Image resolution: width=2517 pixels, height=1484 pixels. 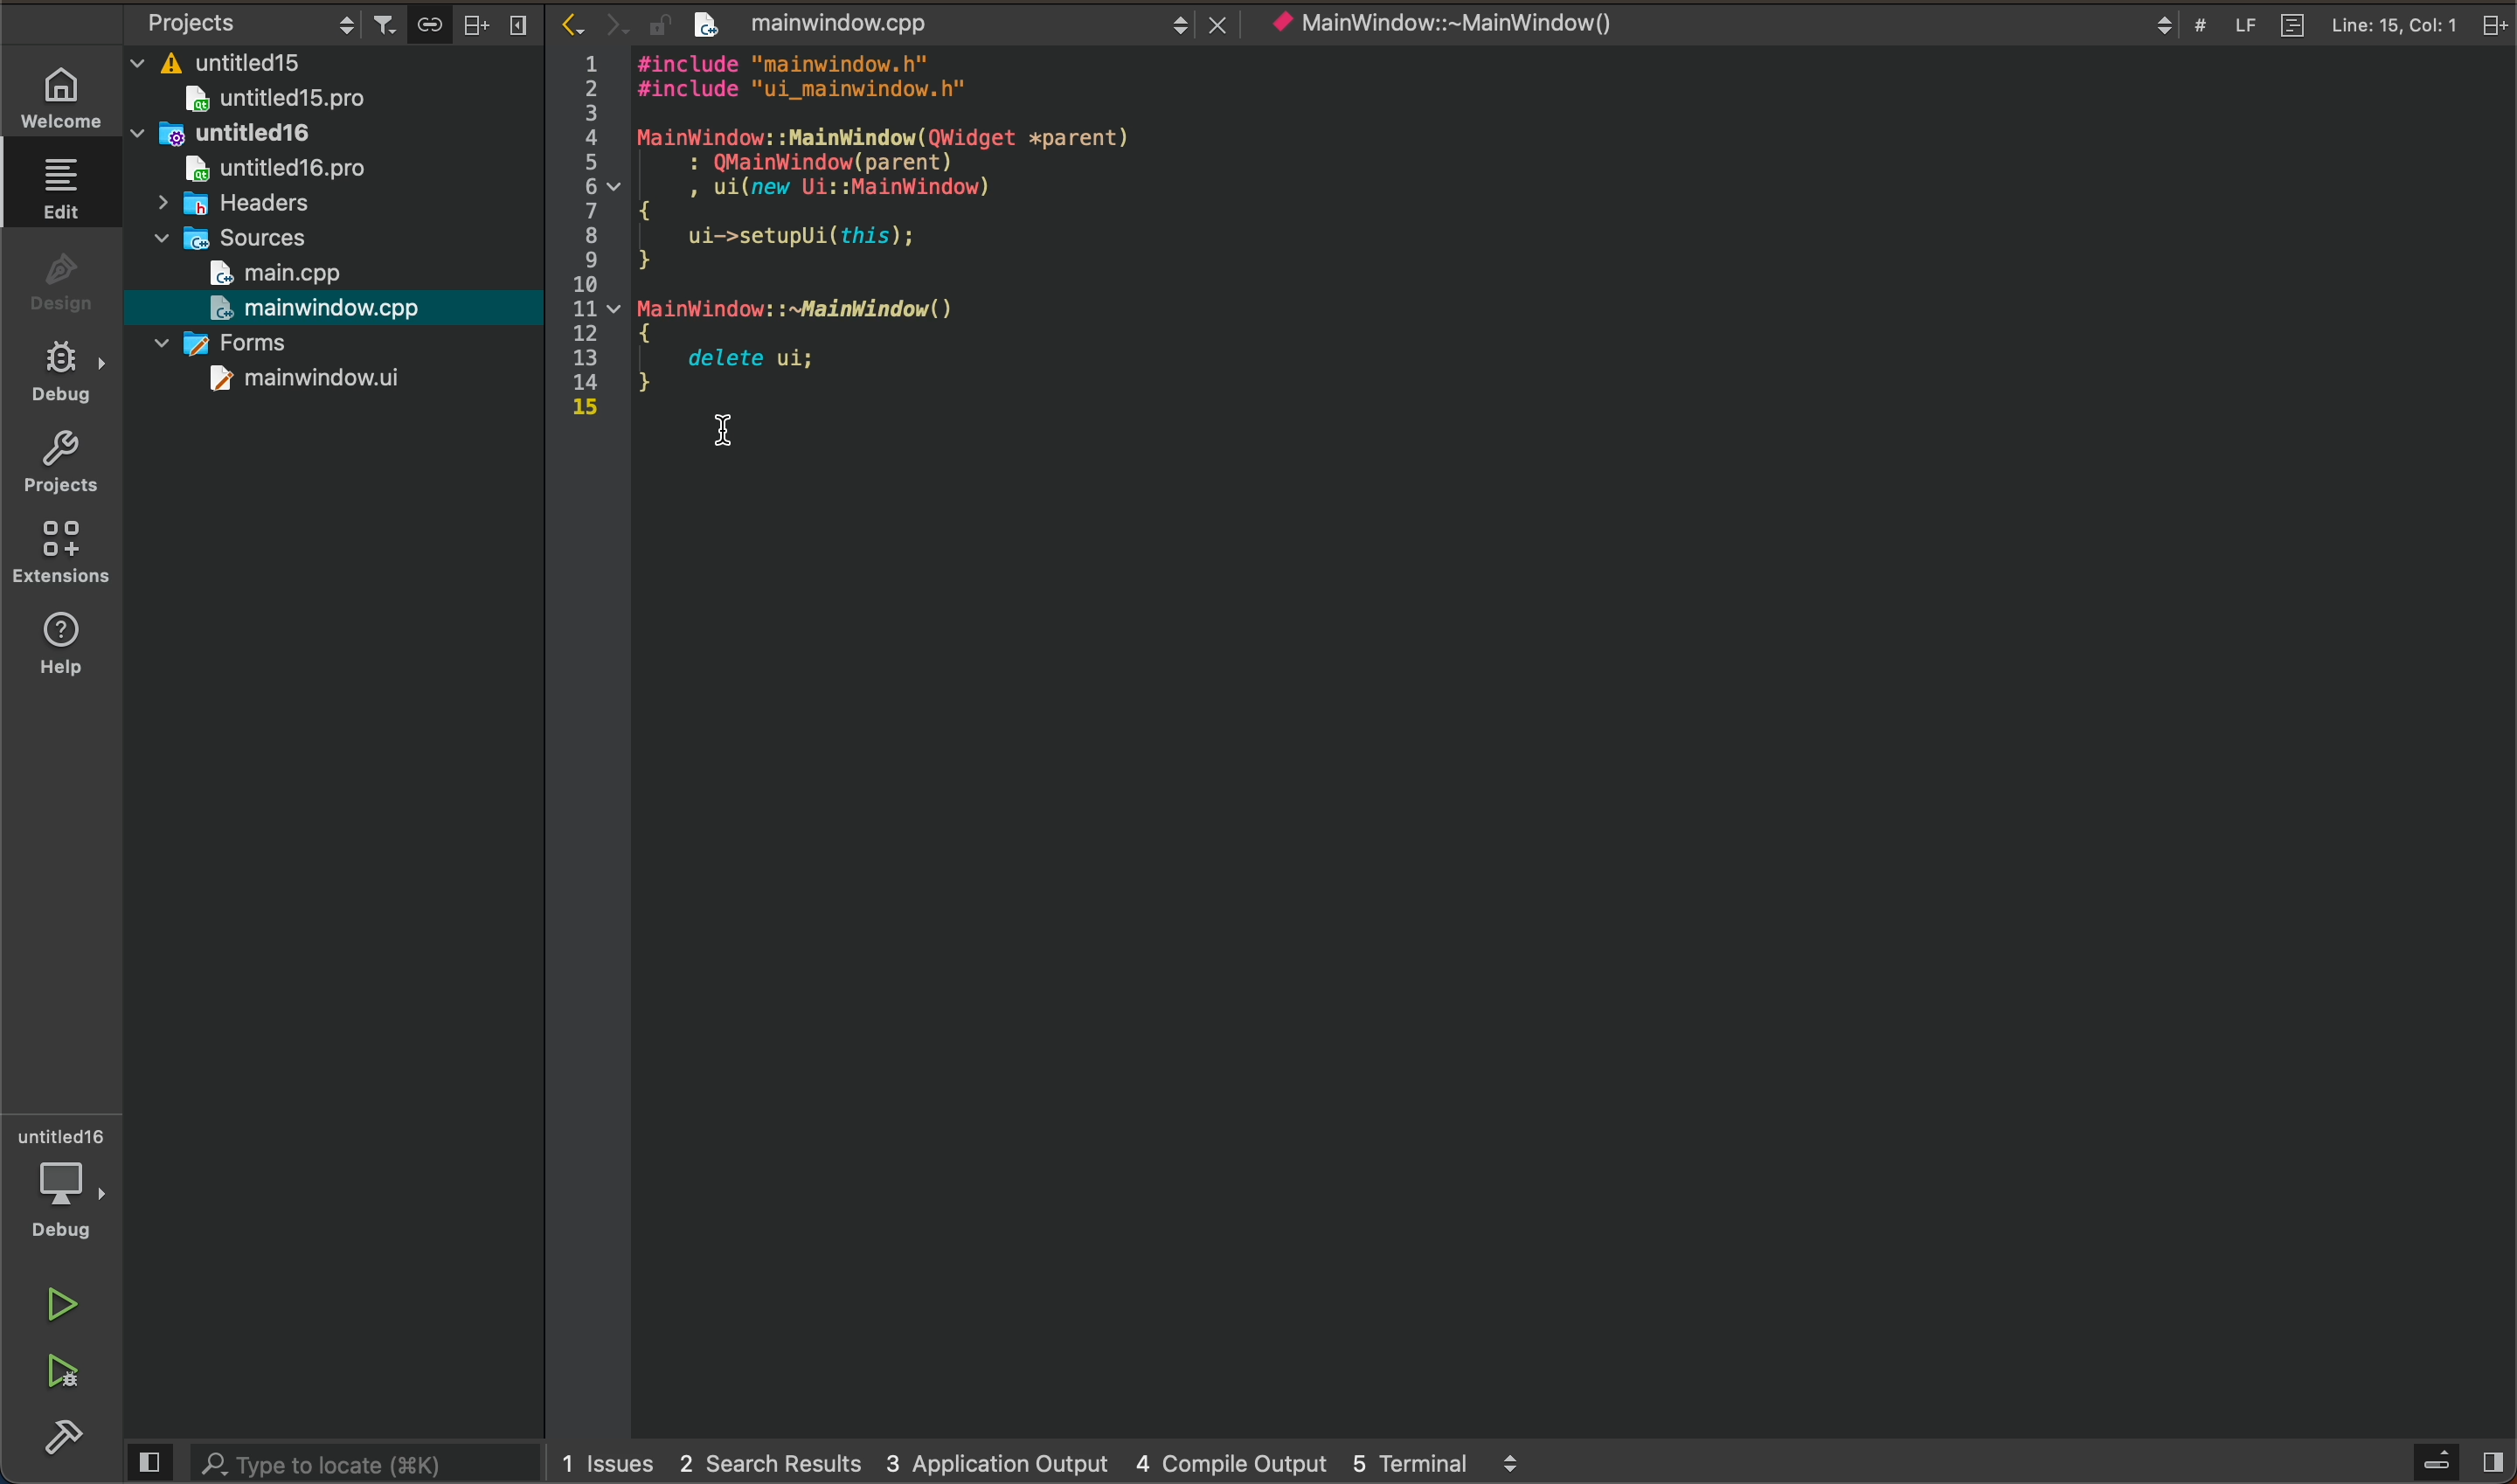 I want to click on debug, so click(x=57, y=369).